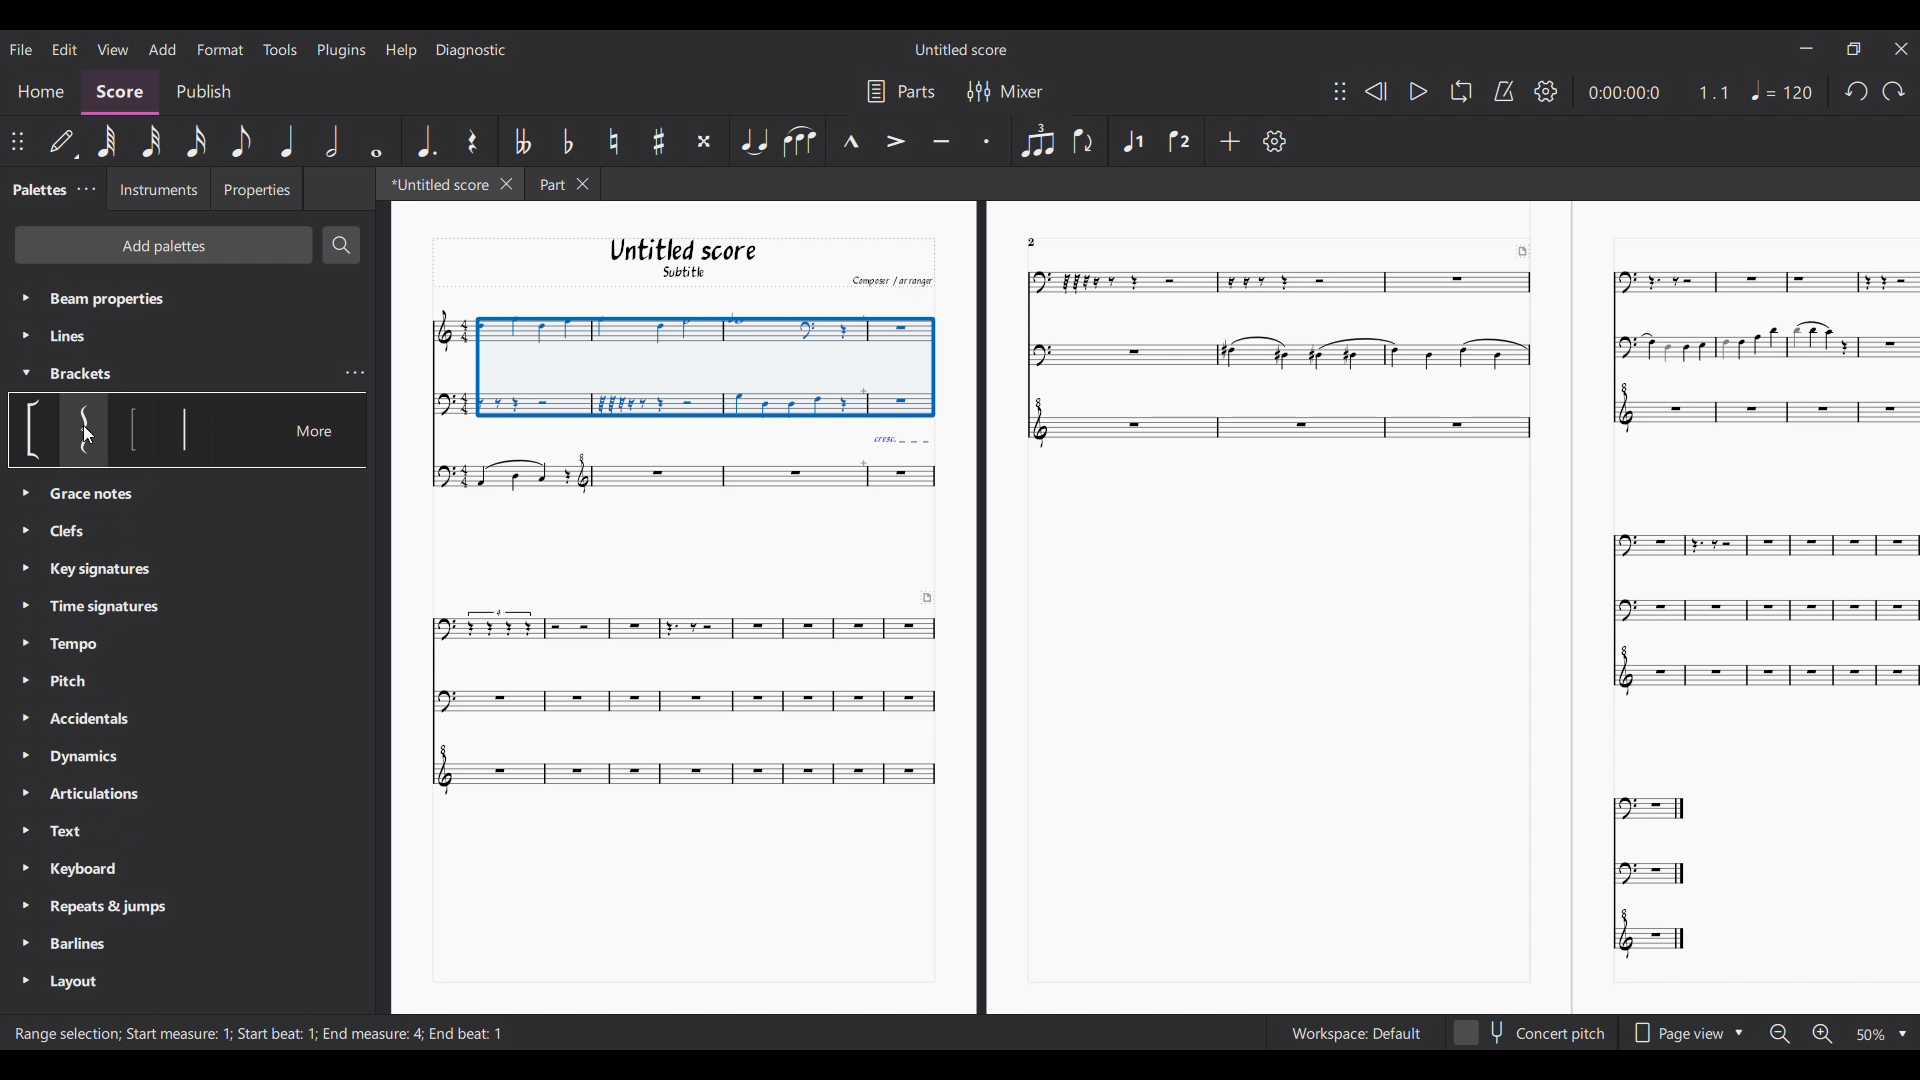 This screenshot has width=1920, height=1080. What do you see at coordinates (1821, 1034) in the screenshot?
I see `Zoom in` at bounding box center [1821, 1034].